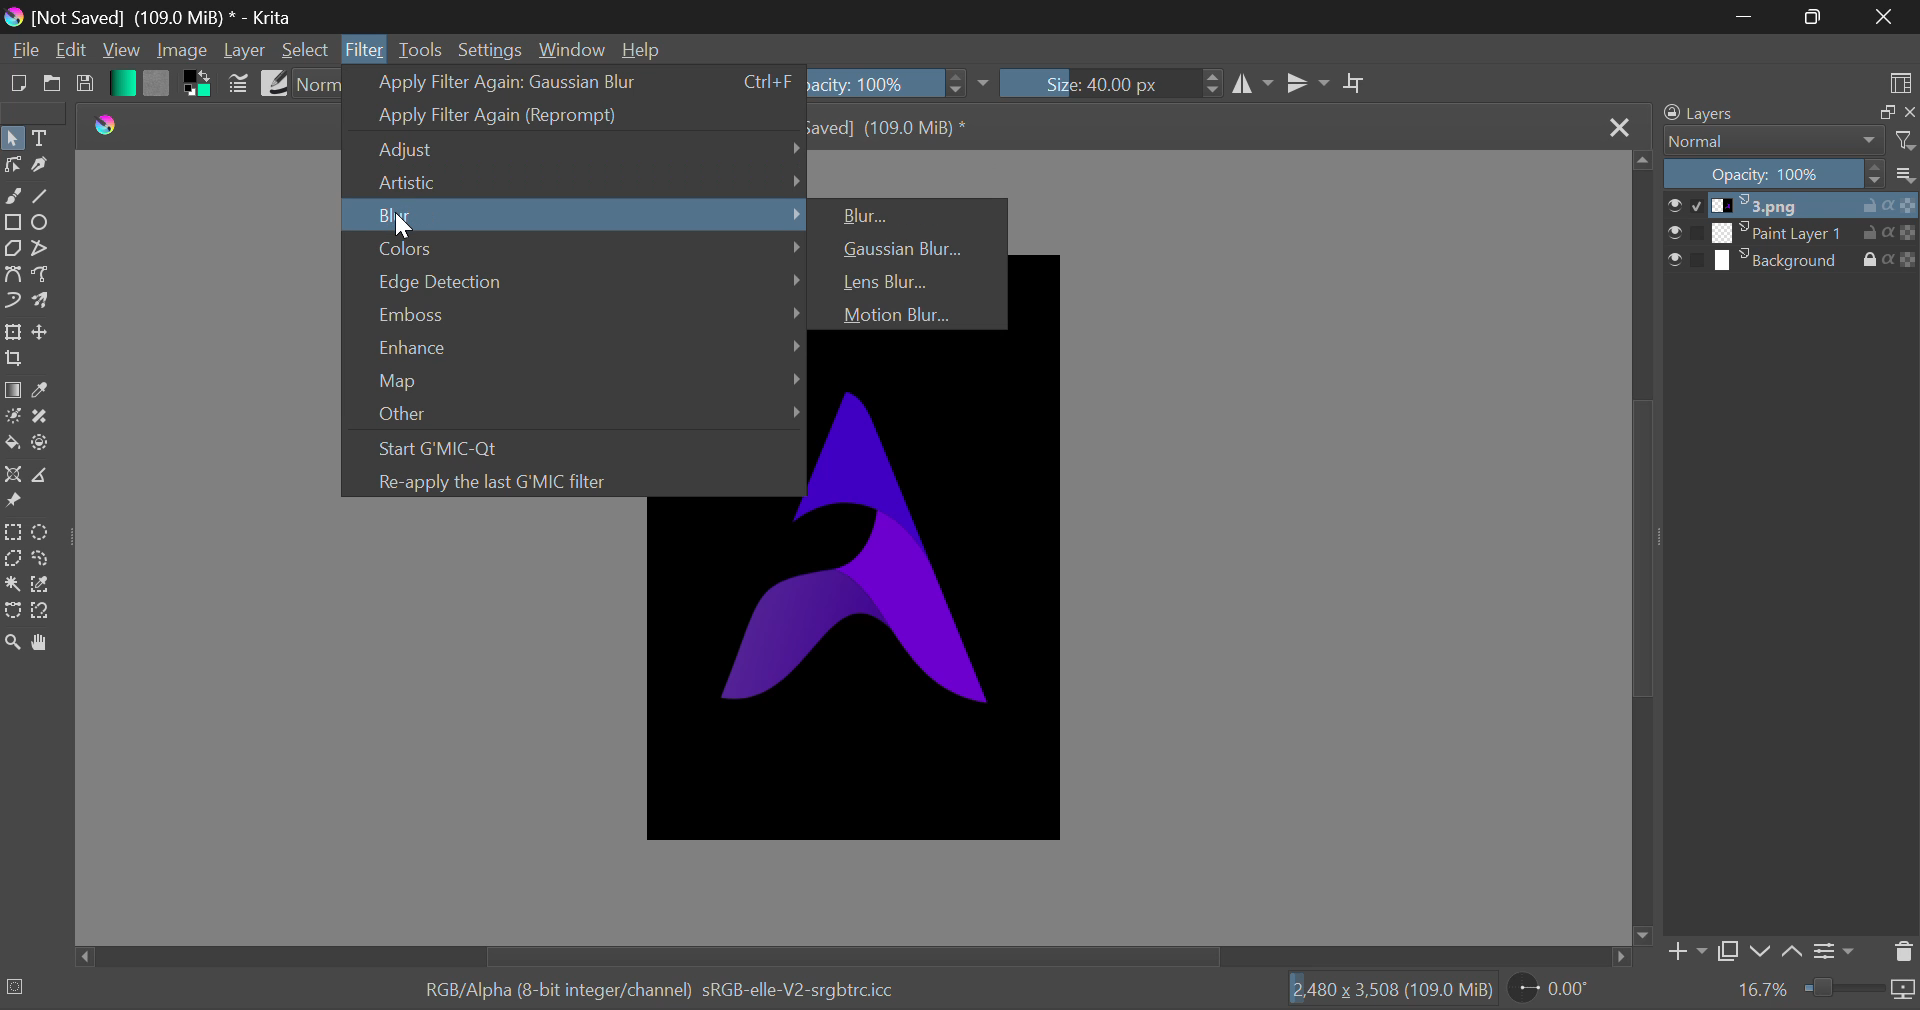 The image size is (1920, 1010). I want to click on 2,480 x 3,508 (109.0 MiB), so click(1394, 991).